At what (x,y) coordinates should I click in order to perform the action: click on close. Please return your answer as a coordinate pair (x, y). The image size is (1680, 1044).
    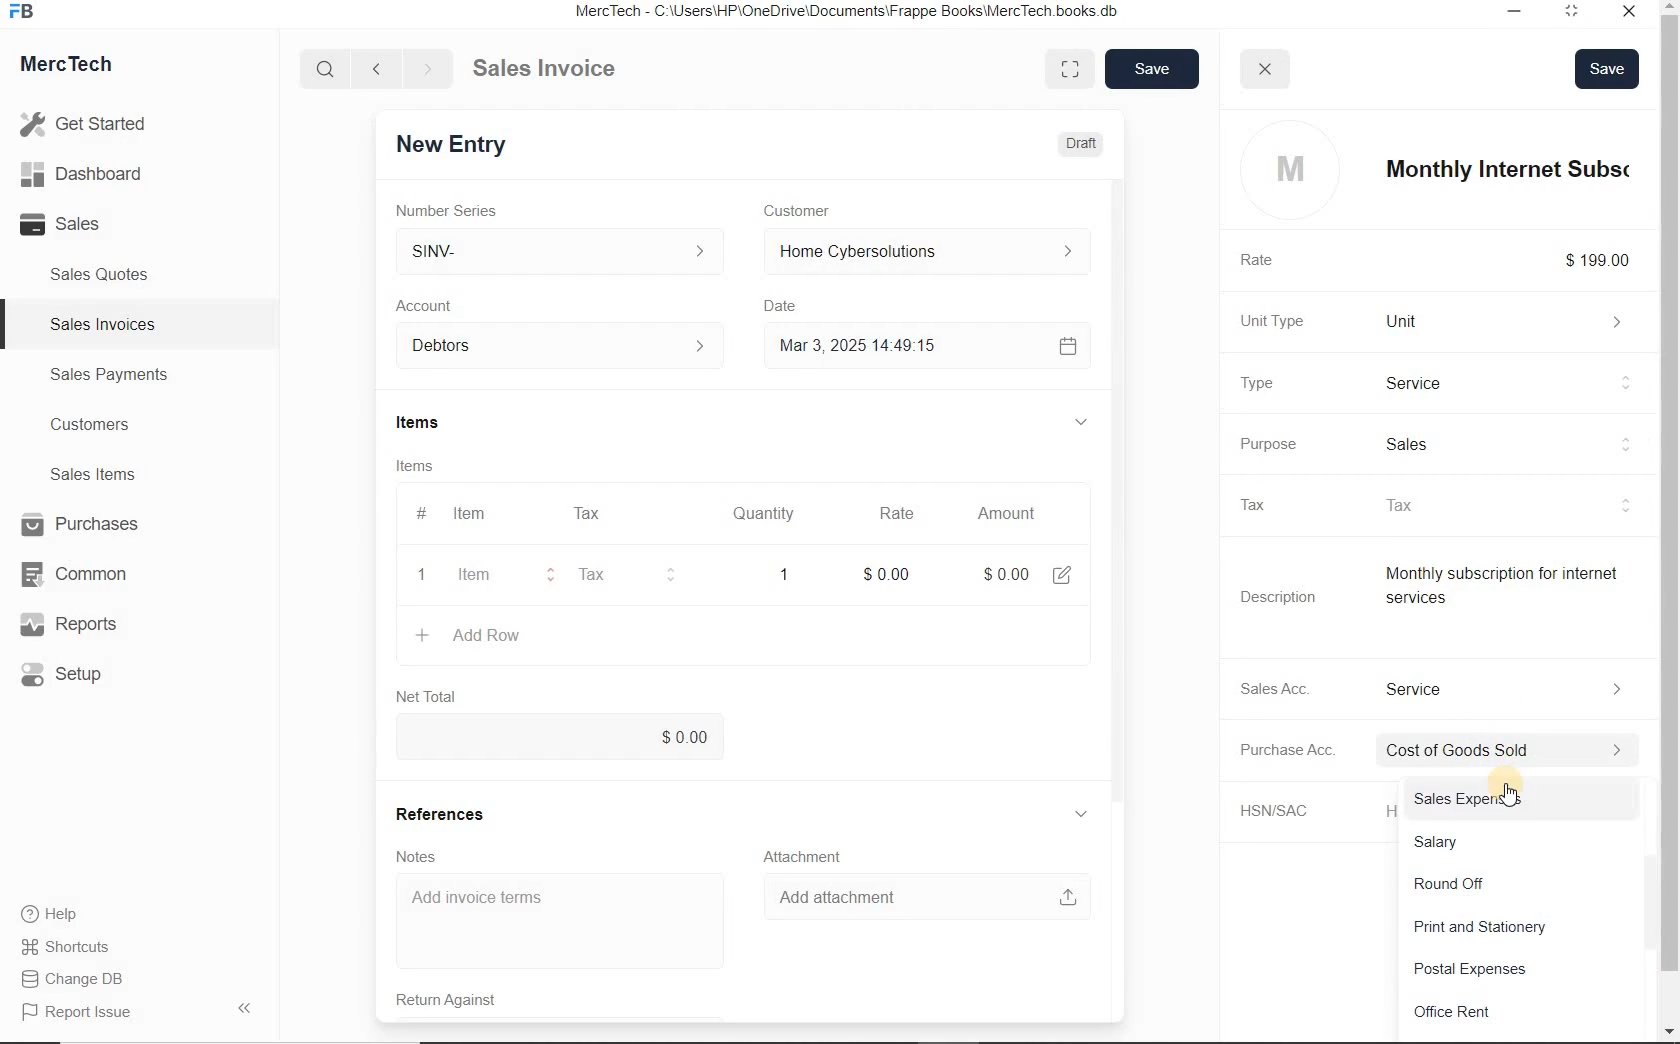
    Looking at the image, I should click on (1268, 68).